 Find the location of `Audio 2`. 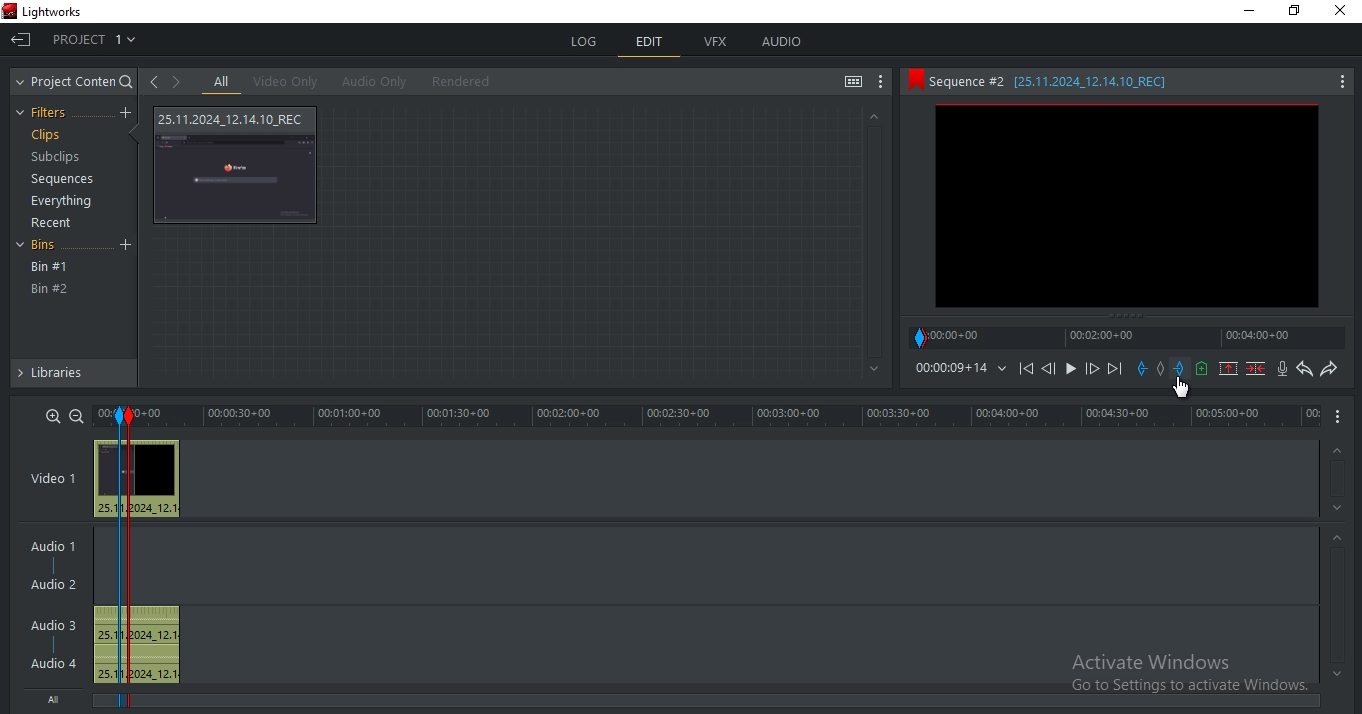

Audio 2 is located at coordinates (61, 585).